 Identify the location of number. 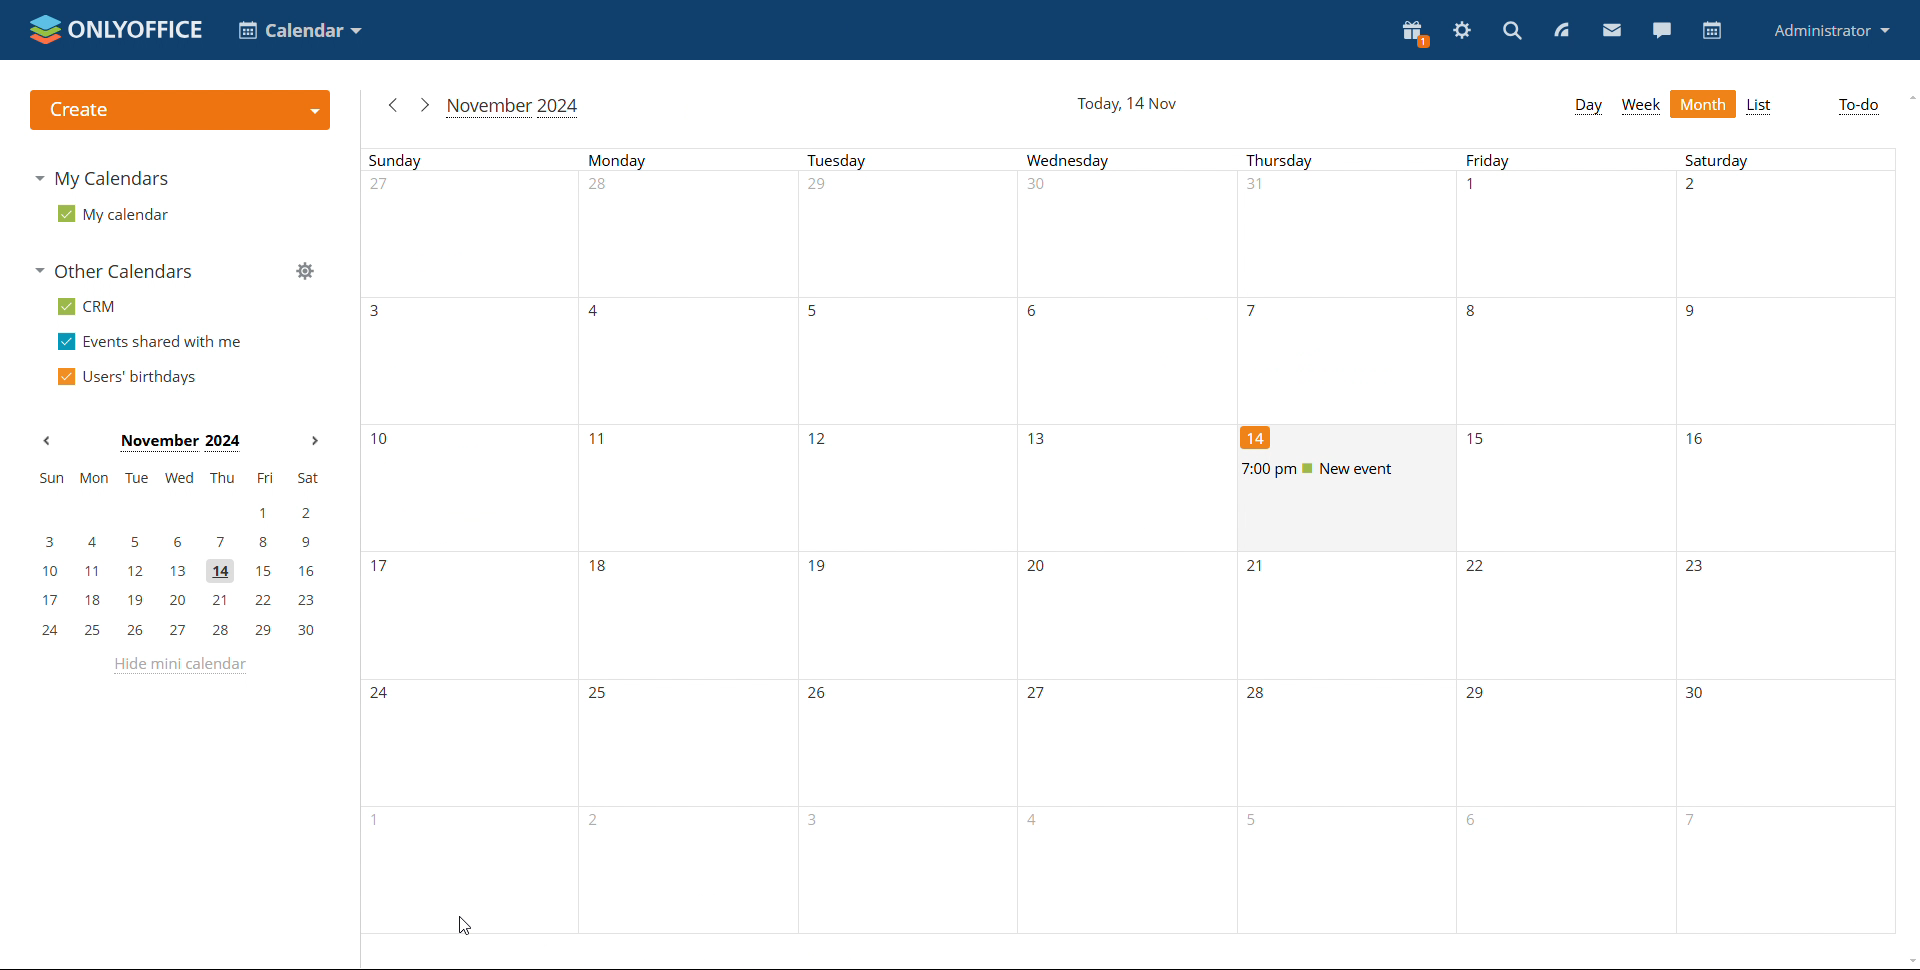
(1043, 439).